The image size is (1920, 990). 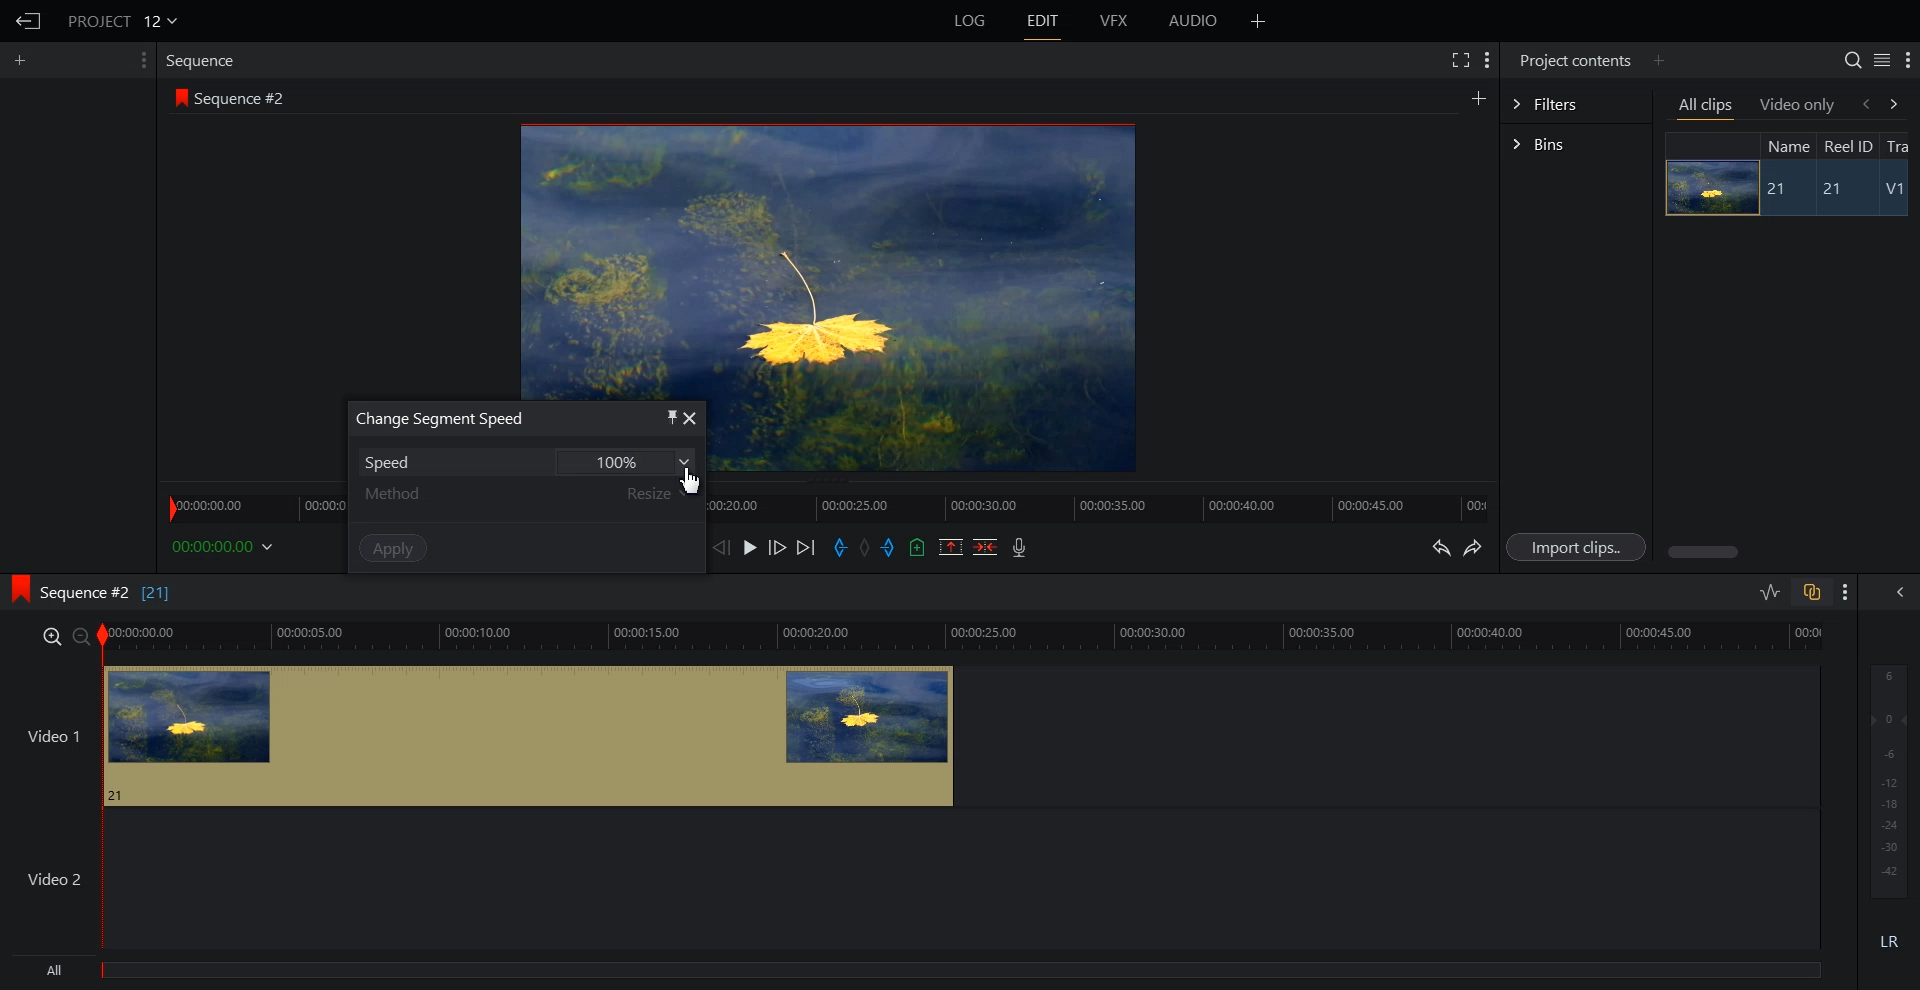 What do you see at coordinates (986, 547) in the screenshot?
I see `Delete` at bounding box center [986, 547].